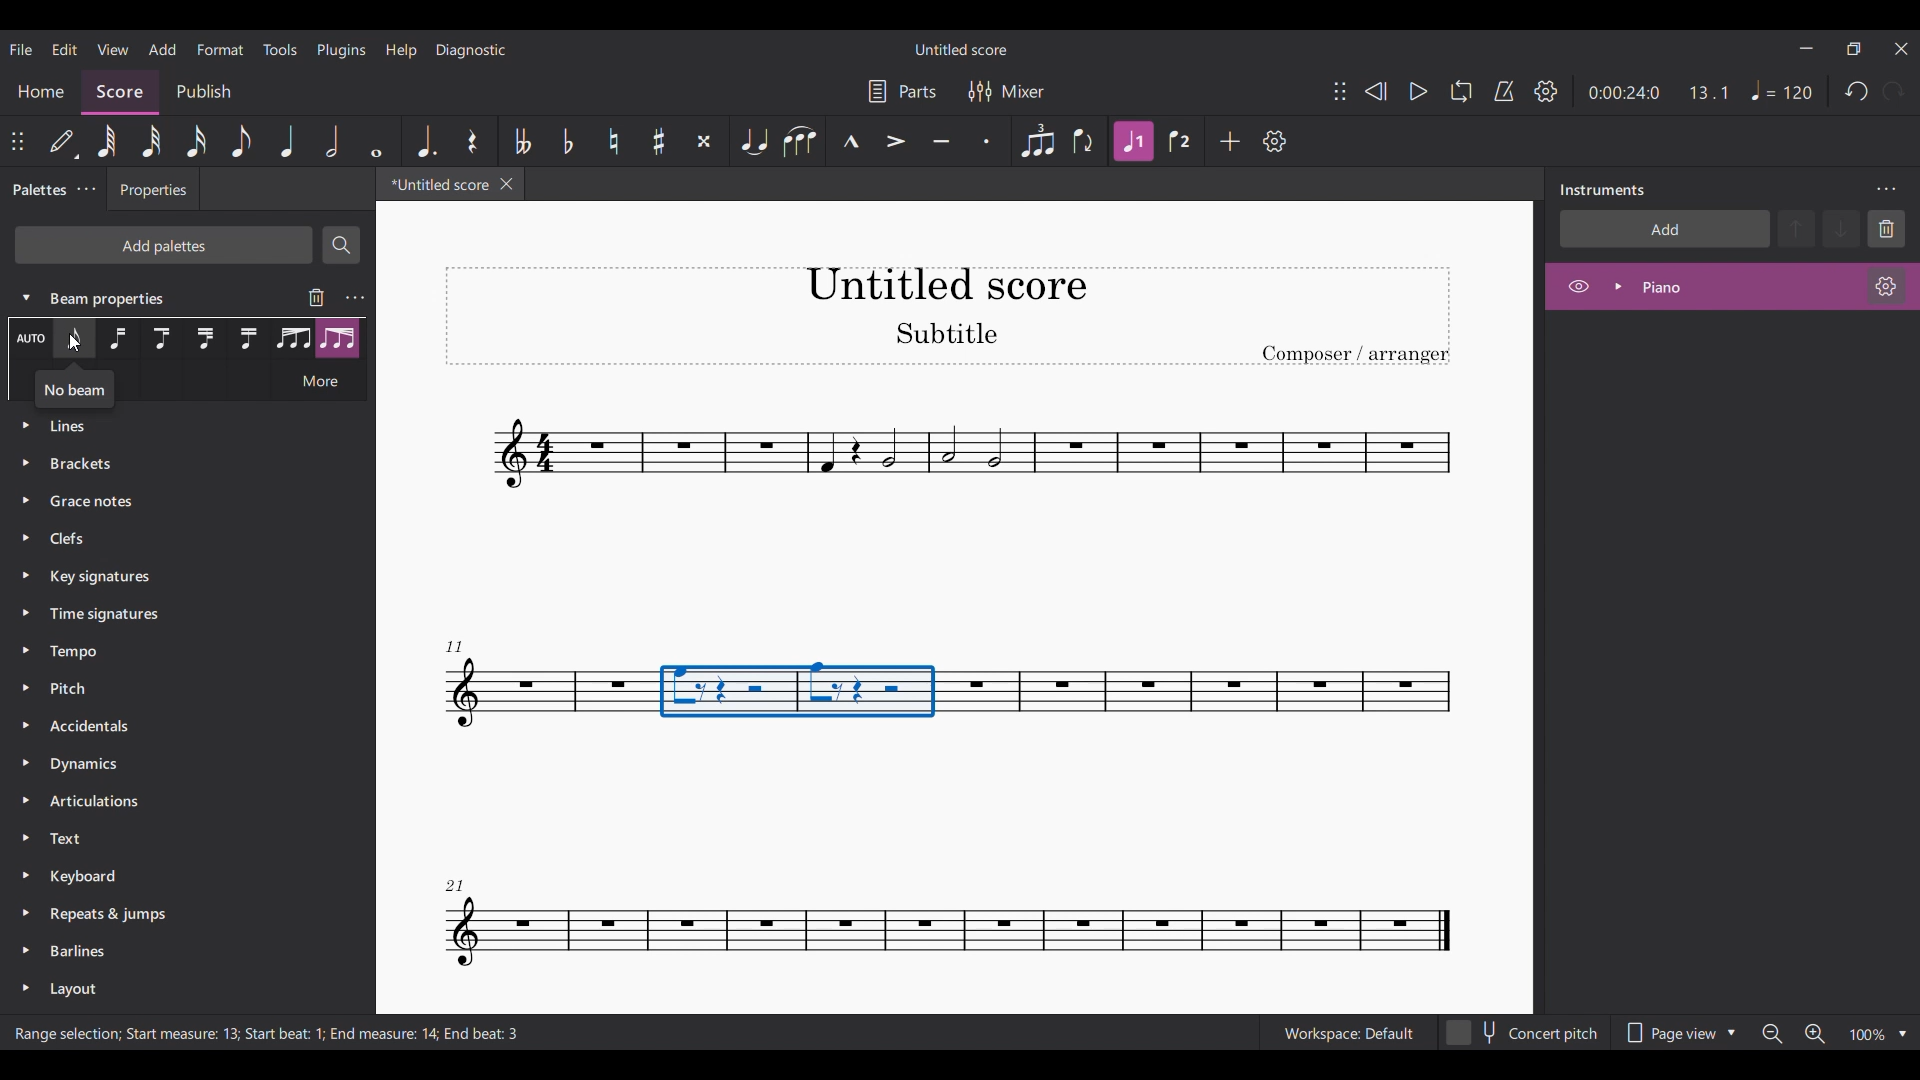 This screenshot has width=1920, height=1080. Describe the element at coordinates (178, 433) in the screenshot. I see `Lines` at that location.